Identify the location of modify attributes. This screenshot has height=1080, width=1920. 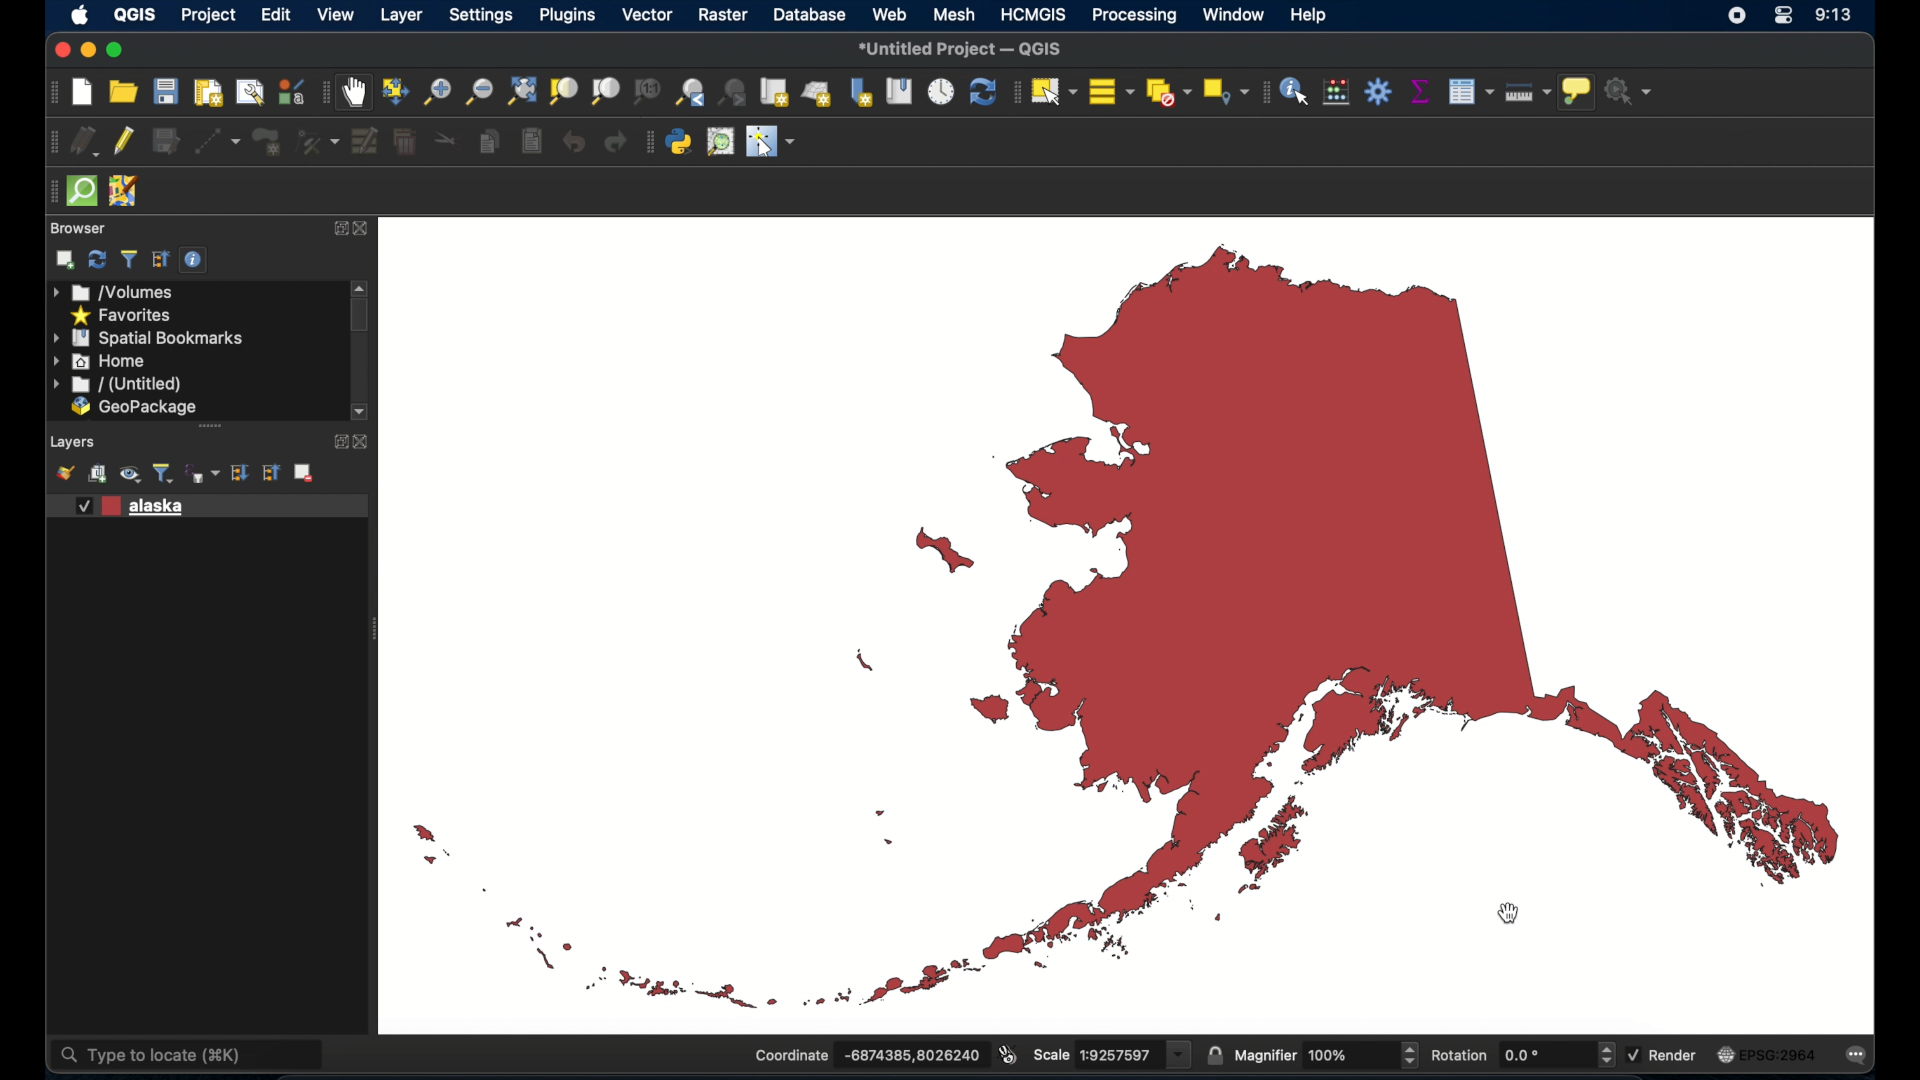
(364, 141).